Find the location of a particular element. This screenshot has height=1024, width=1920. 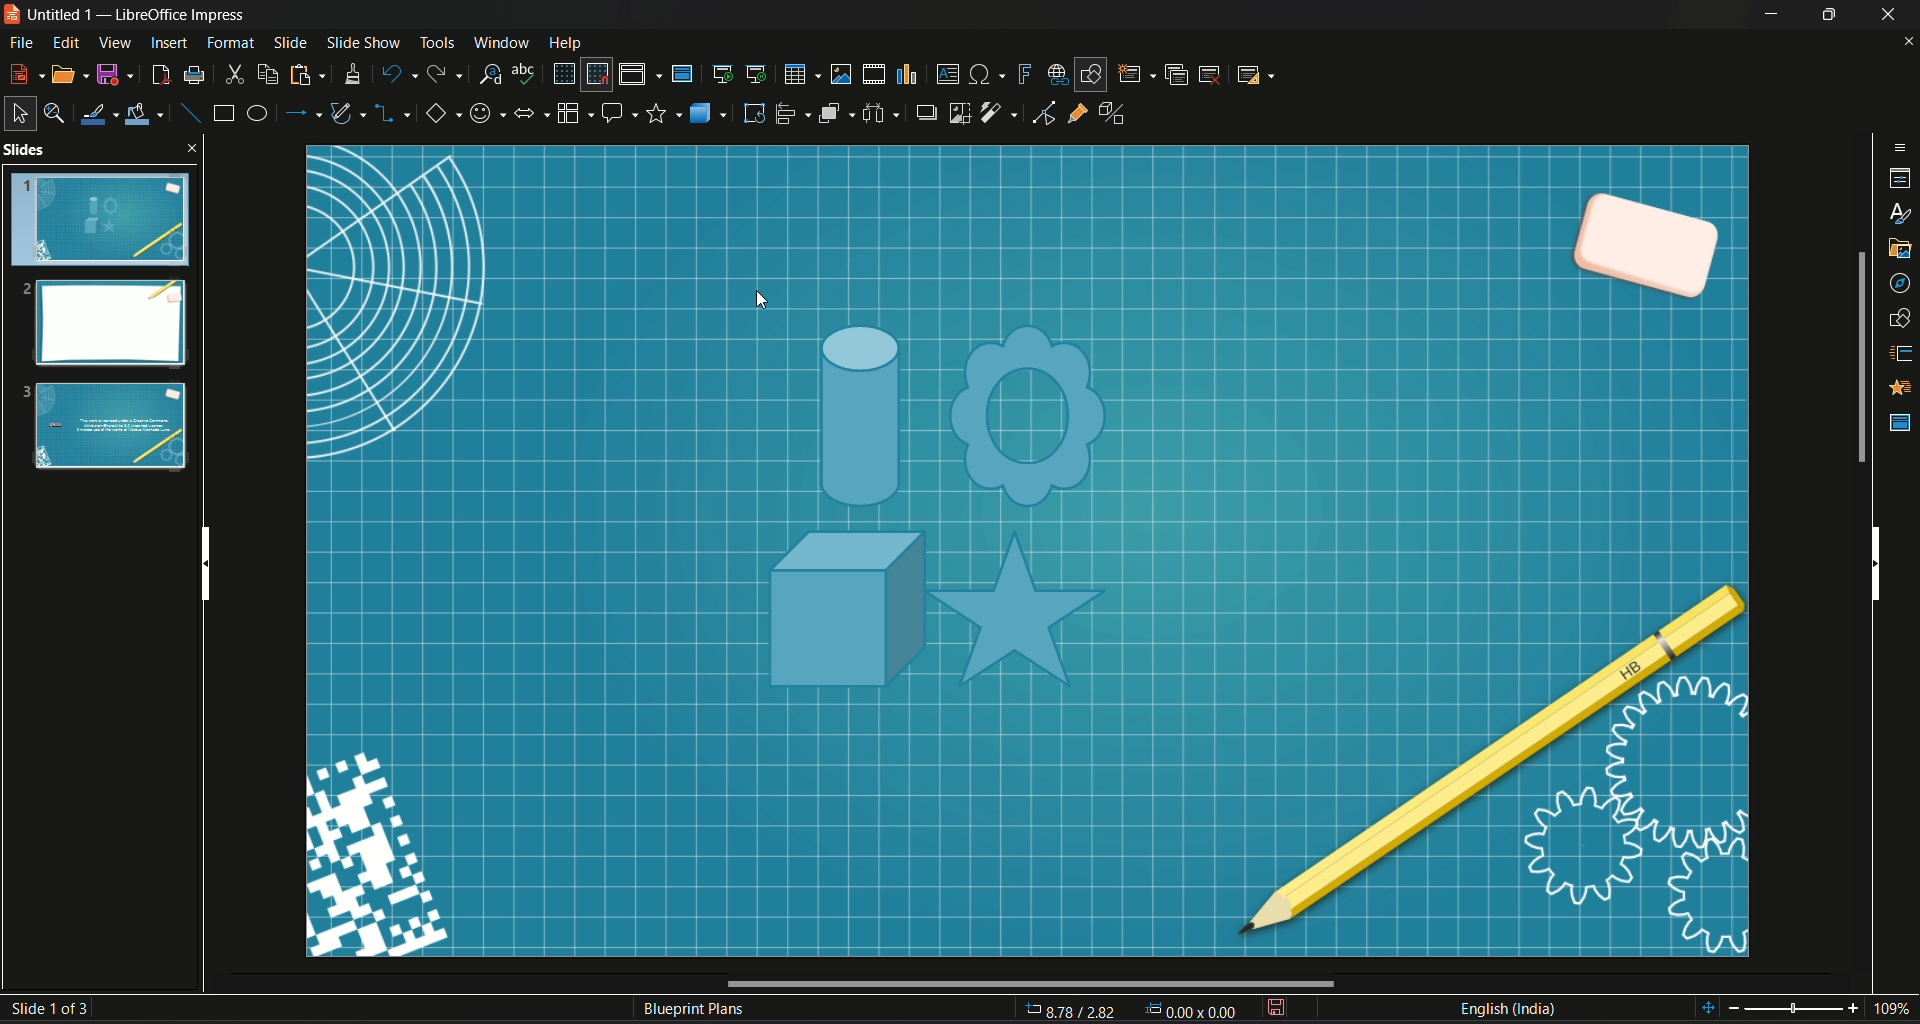

Minimize is located at coordinates (1771, 14).